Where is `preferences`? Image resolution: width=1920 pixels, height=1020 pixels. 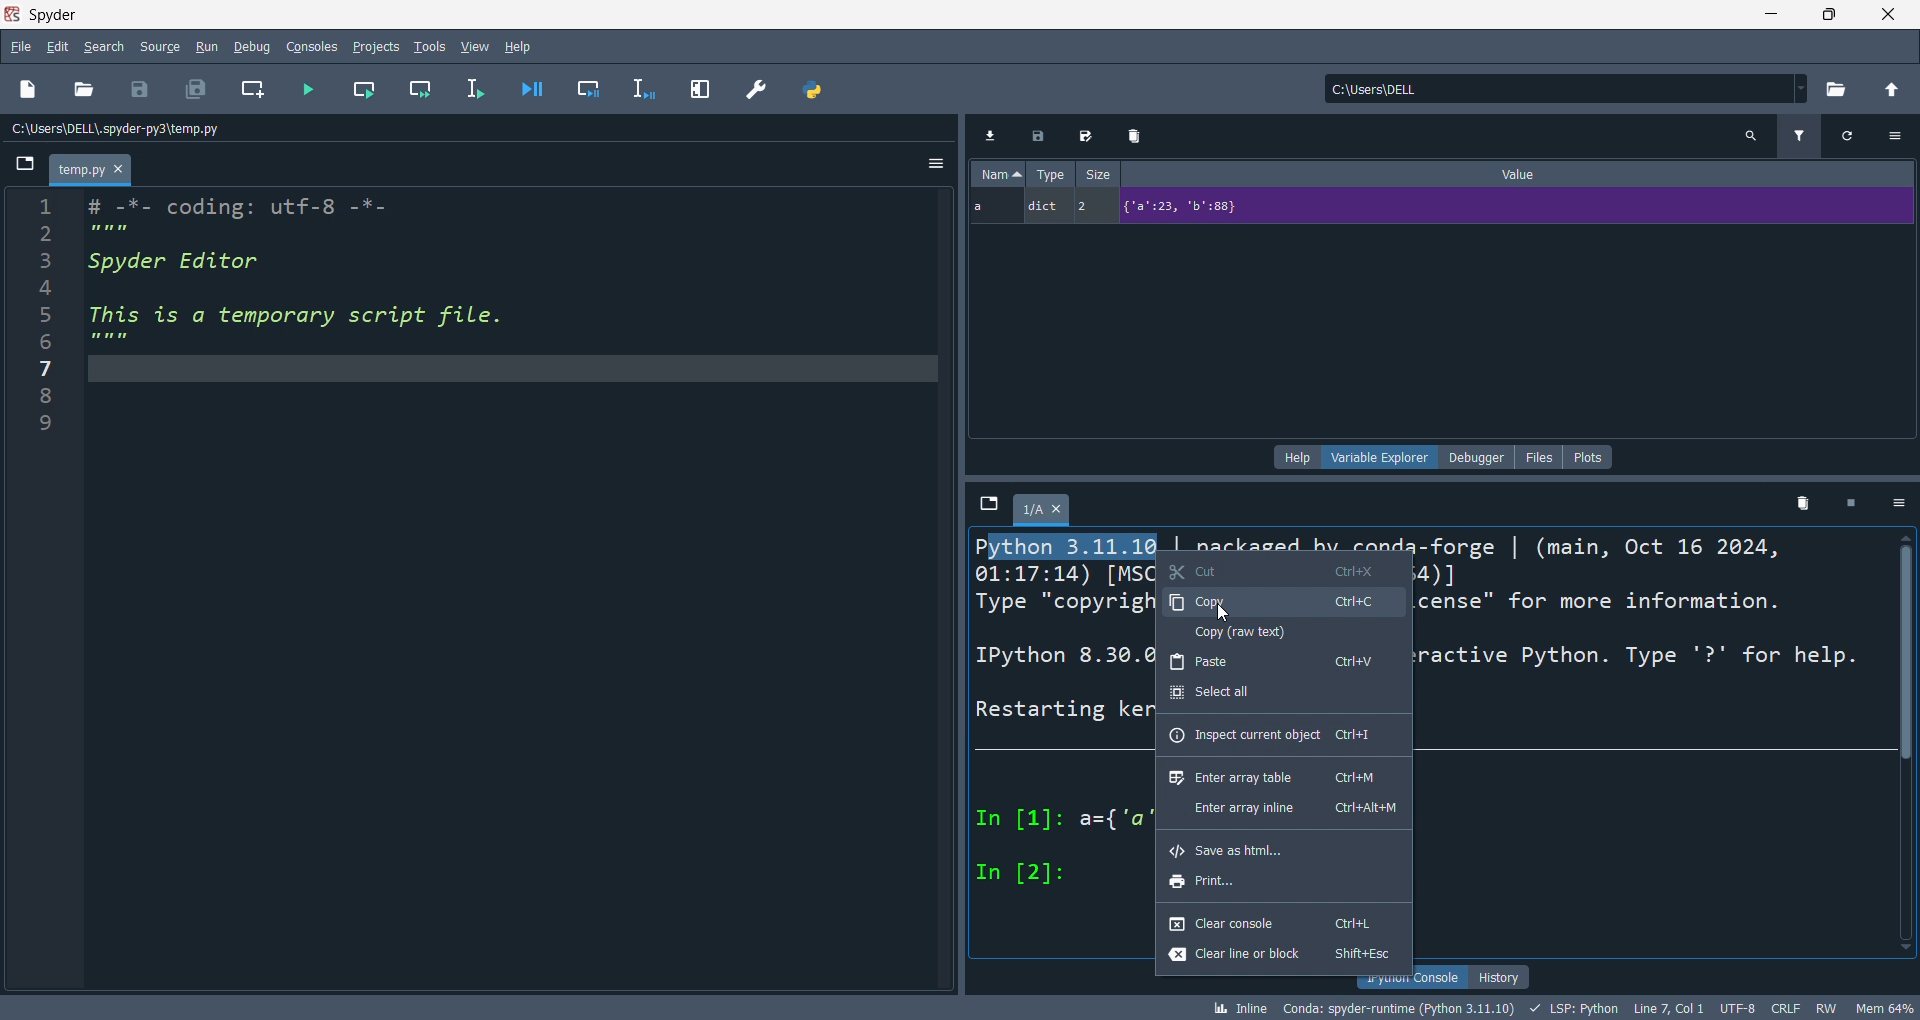
preferences is located at coordinates (759, 92).